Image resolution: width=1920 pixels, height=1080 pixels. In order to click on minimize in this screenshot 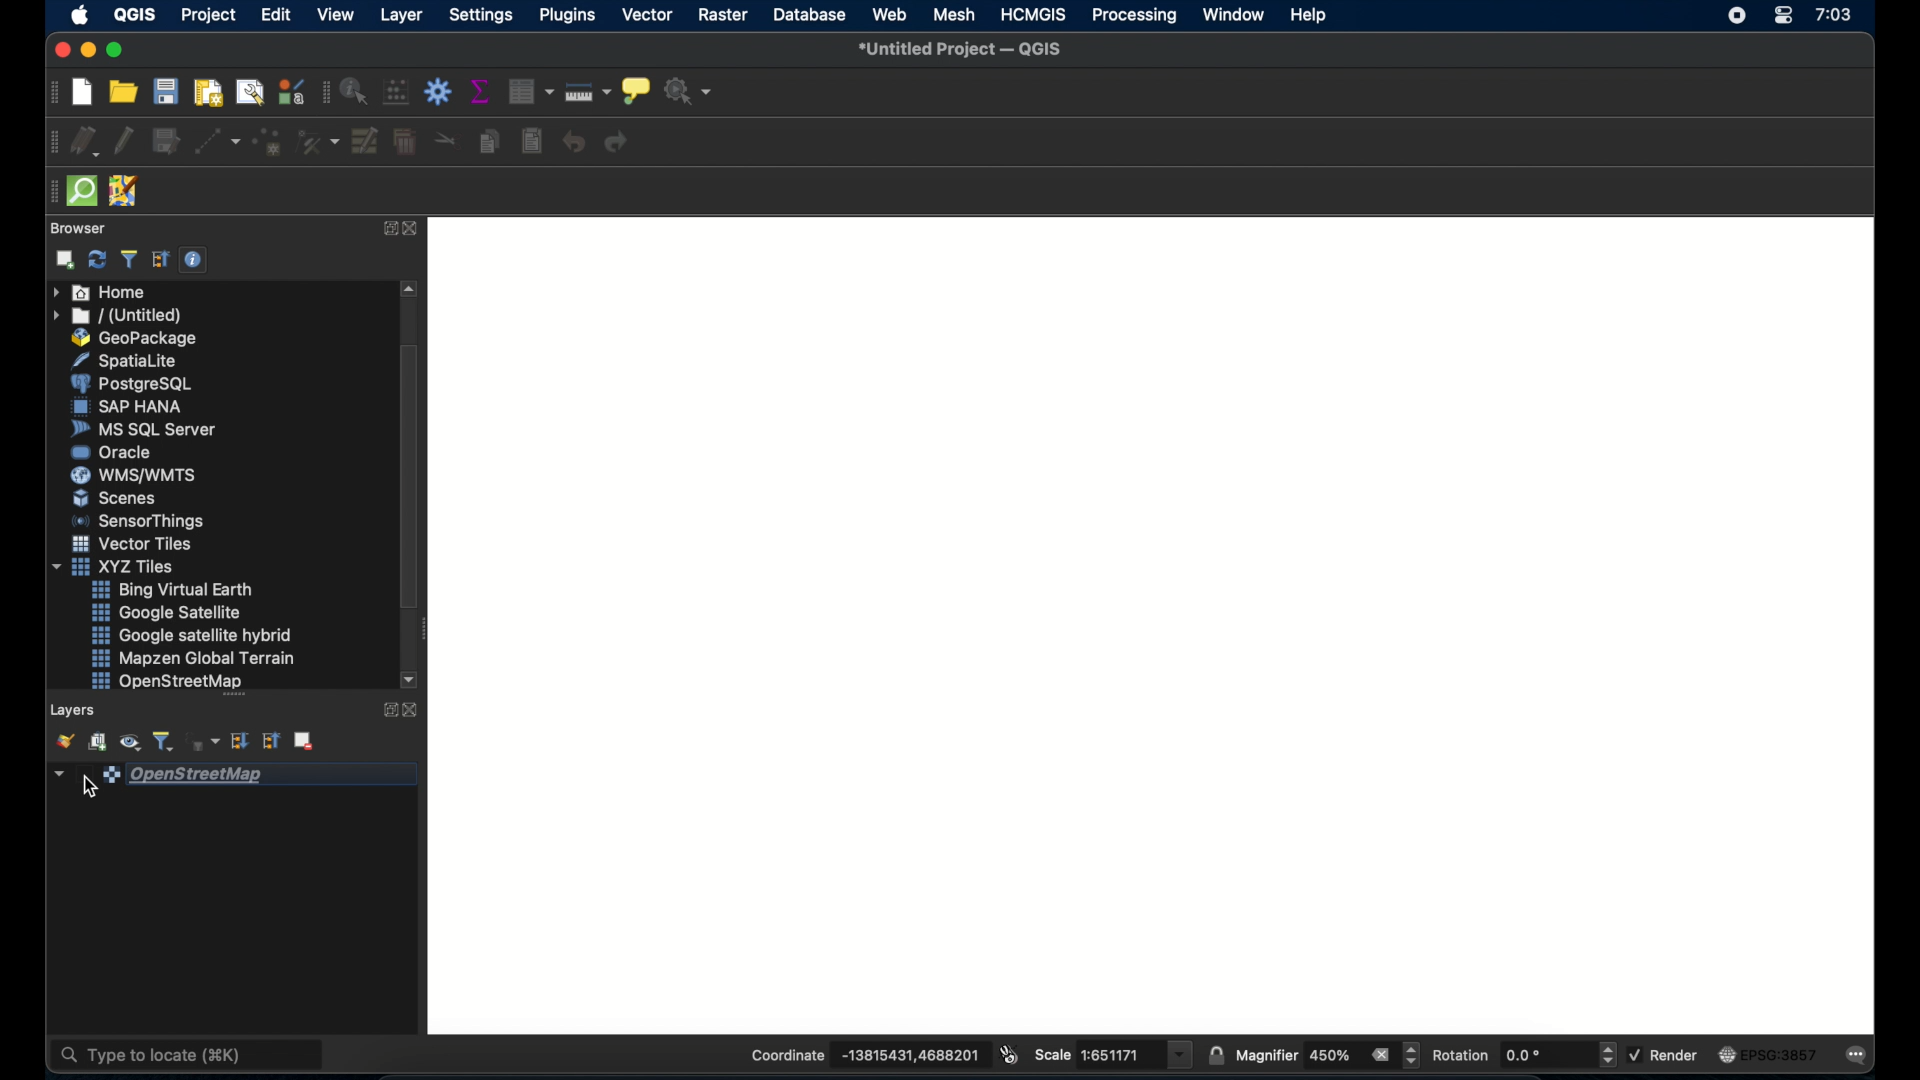, I will do `click(84, 48)`.